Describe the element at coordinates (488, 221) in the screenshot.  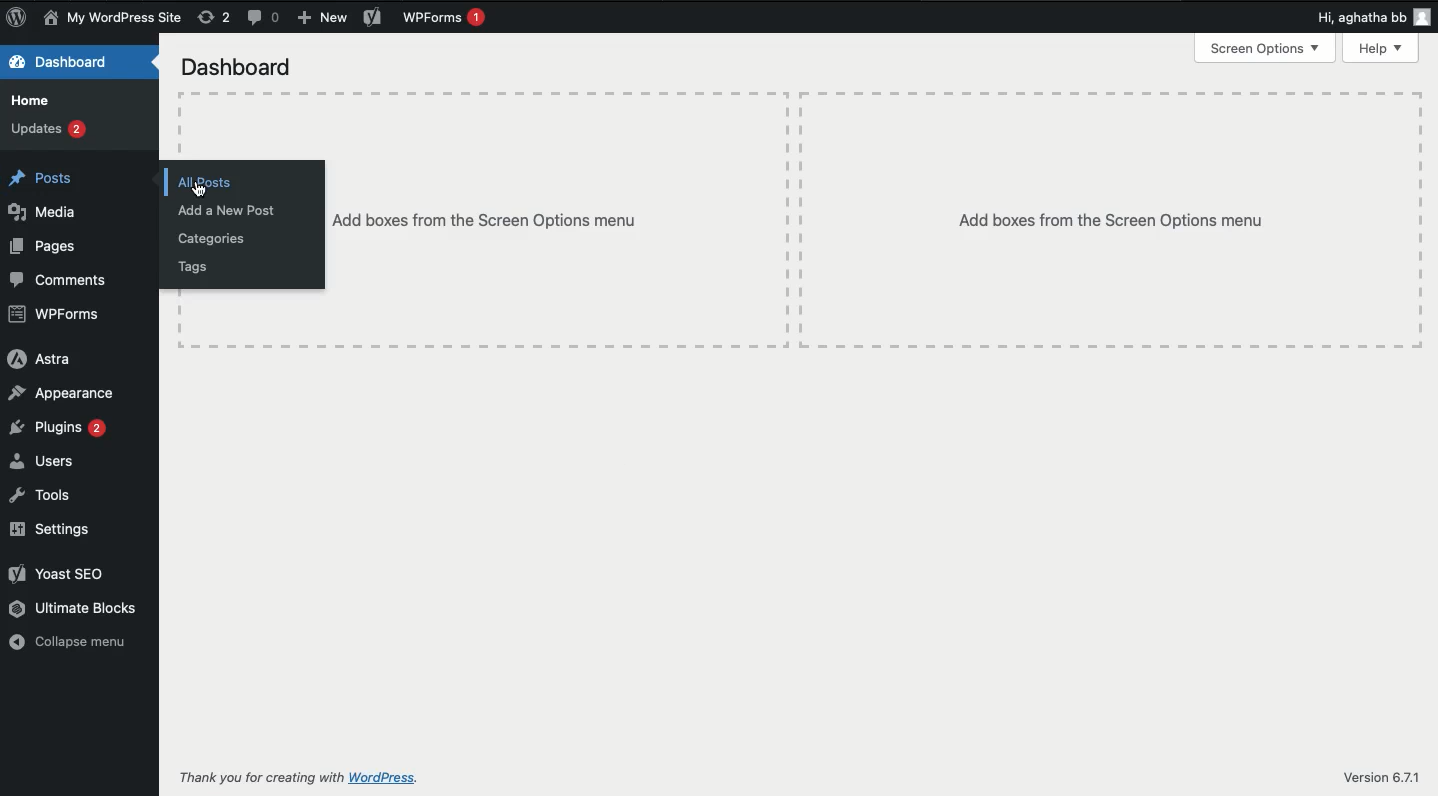
I see `Add boxes from the screen options menu` at that location.